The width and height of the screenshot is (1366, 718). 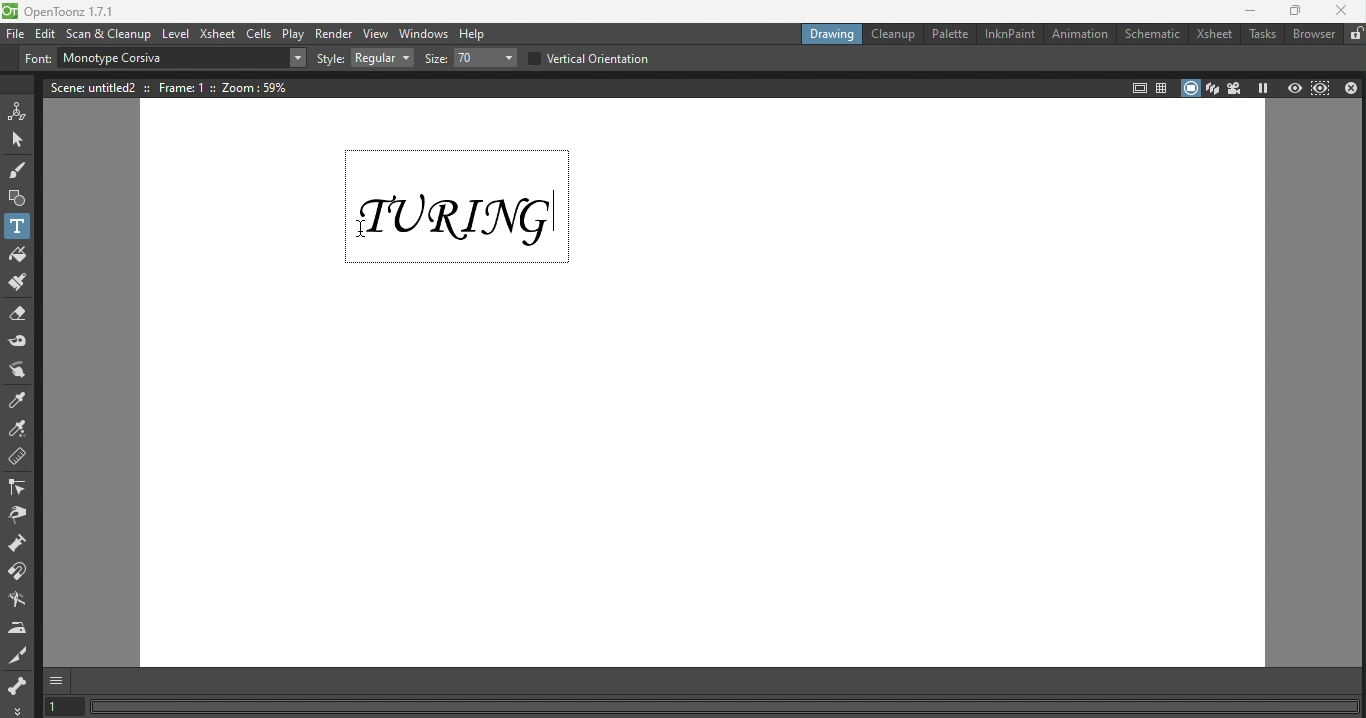 What do you see at coordinates (1234, 88) in the screenshot?
I see `Camera view` at bounding box center [1234, 88].